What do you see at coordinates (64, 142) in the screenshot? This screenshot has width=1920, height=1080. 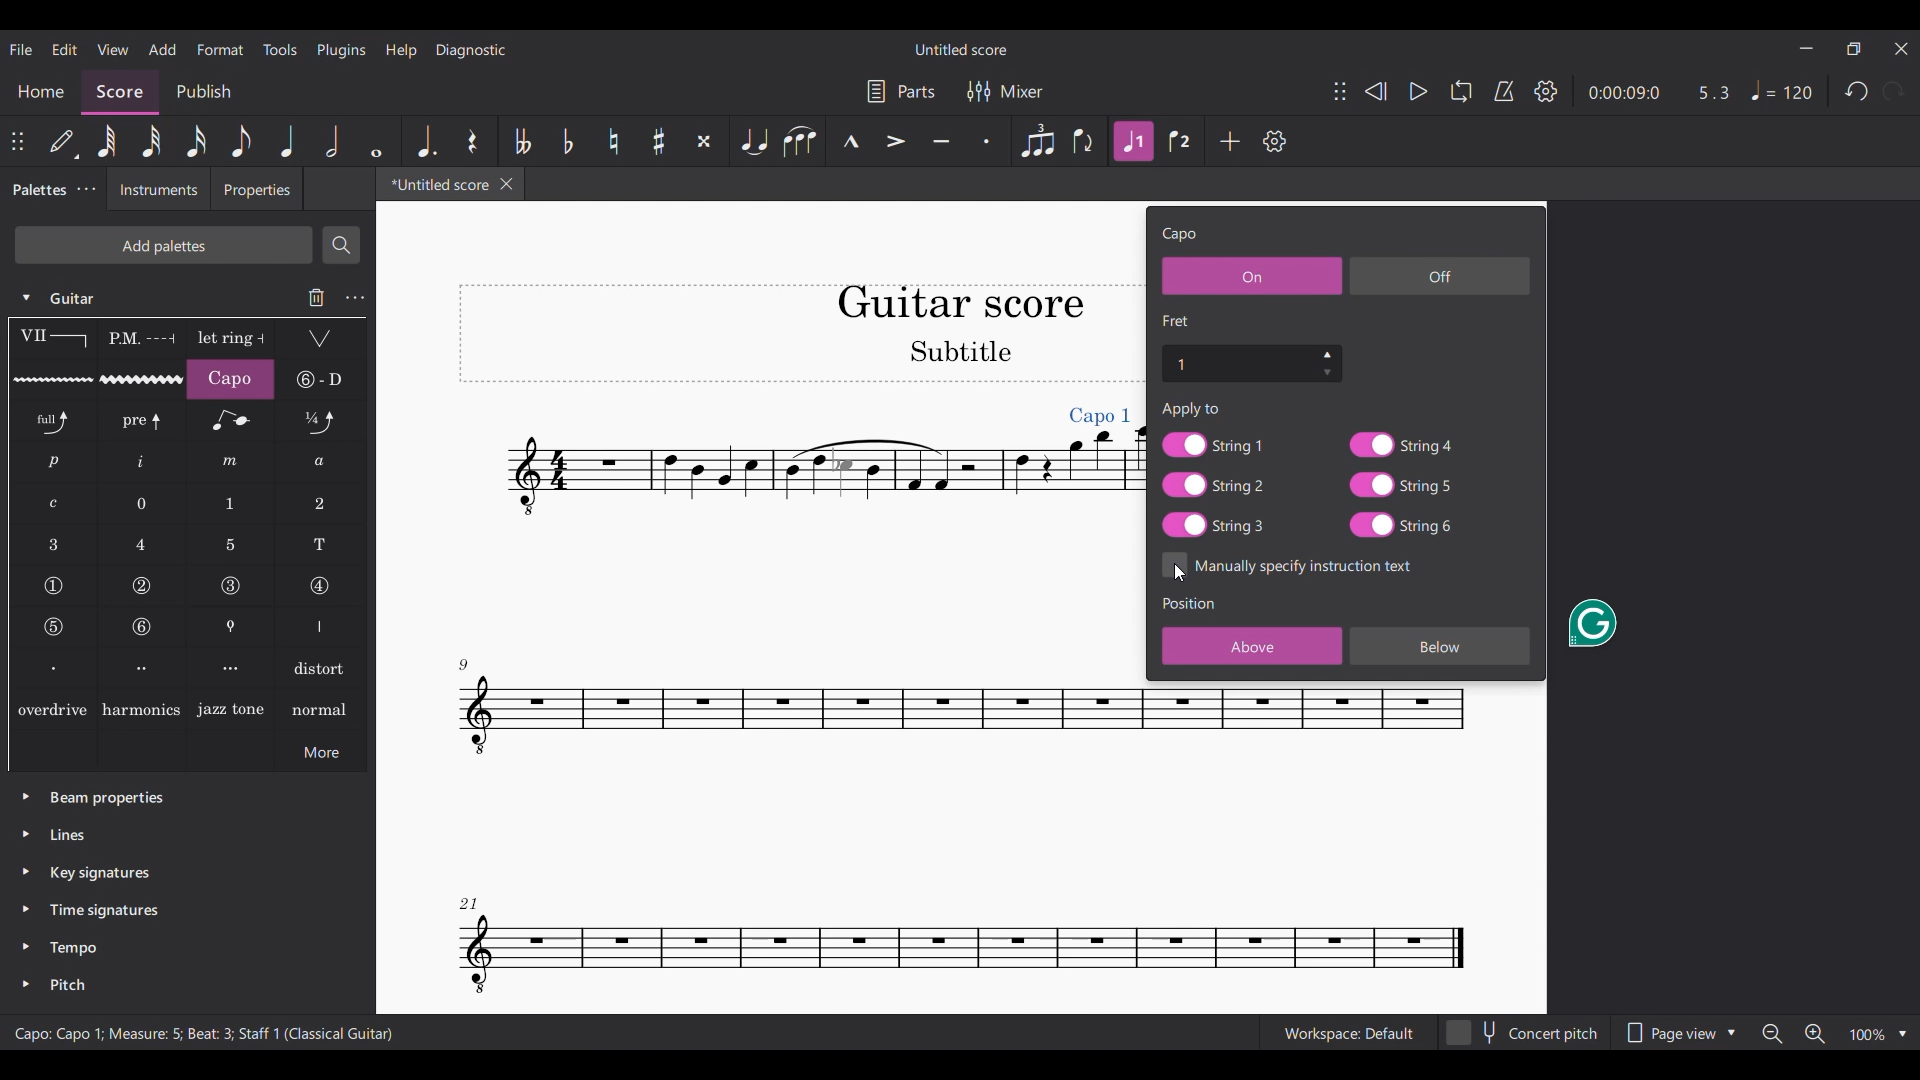 I see `Default` at bounding box center [64, 142].